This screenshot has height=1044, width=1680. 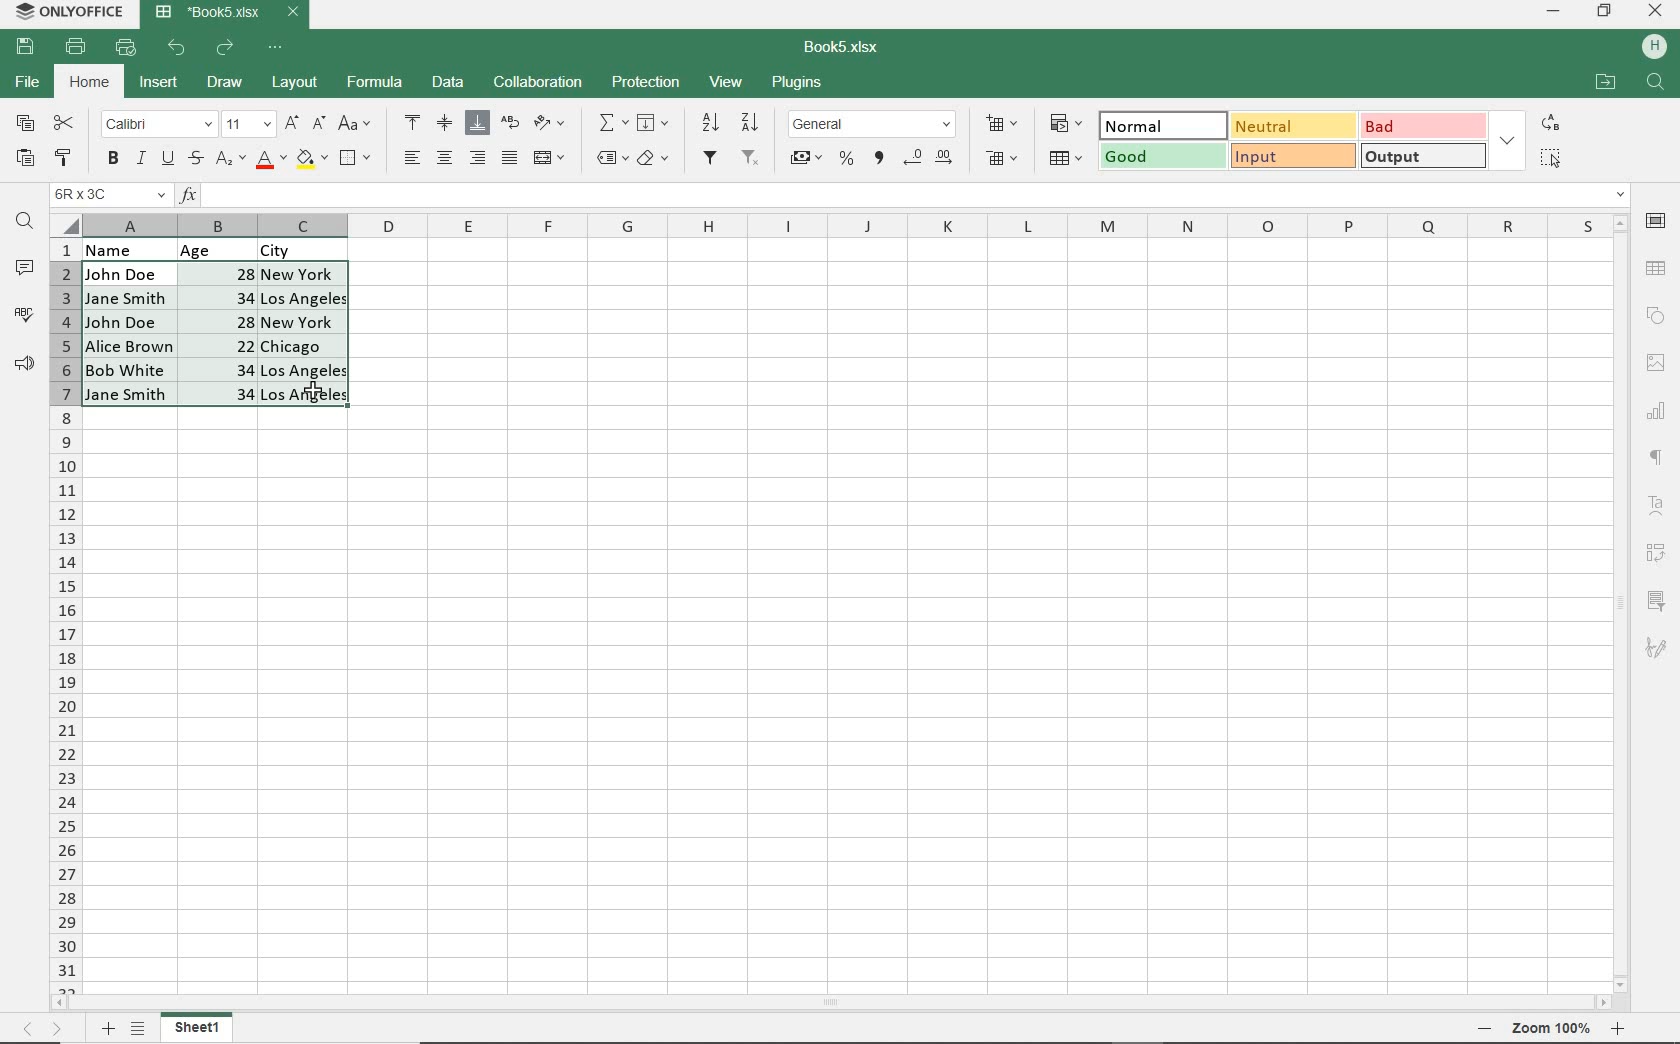 What do you see at coordinates (311, 157) in the screenshot?
I see `FILL COLOR` at bounding box center [311, 157].